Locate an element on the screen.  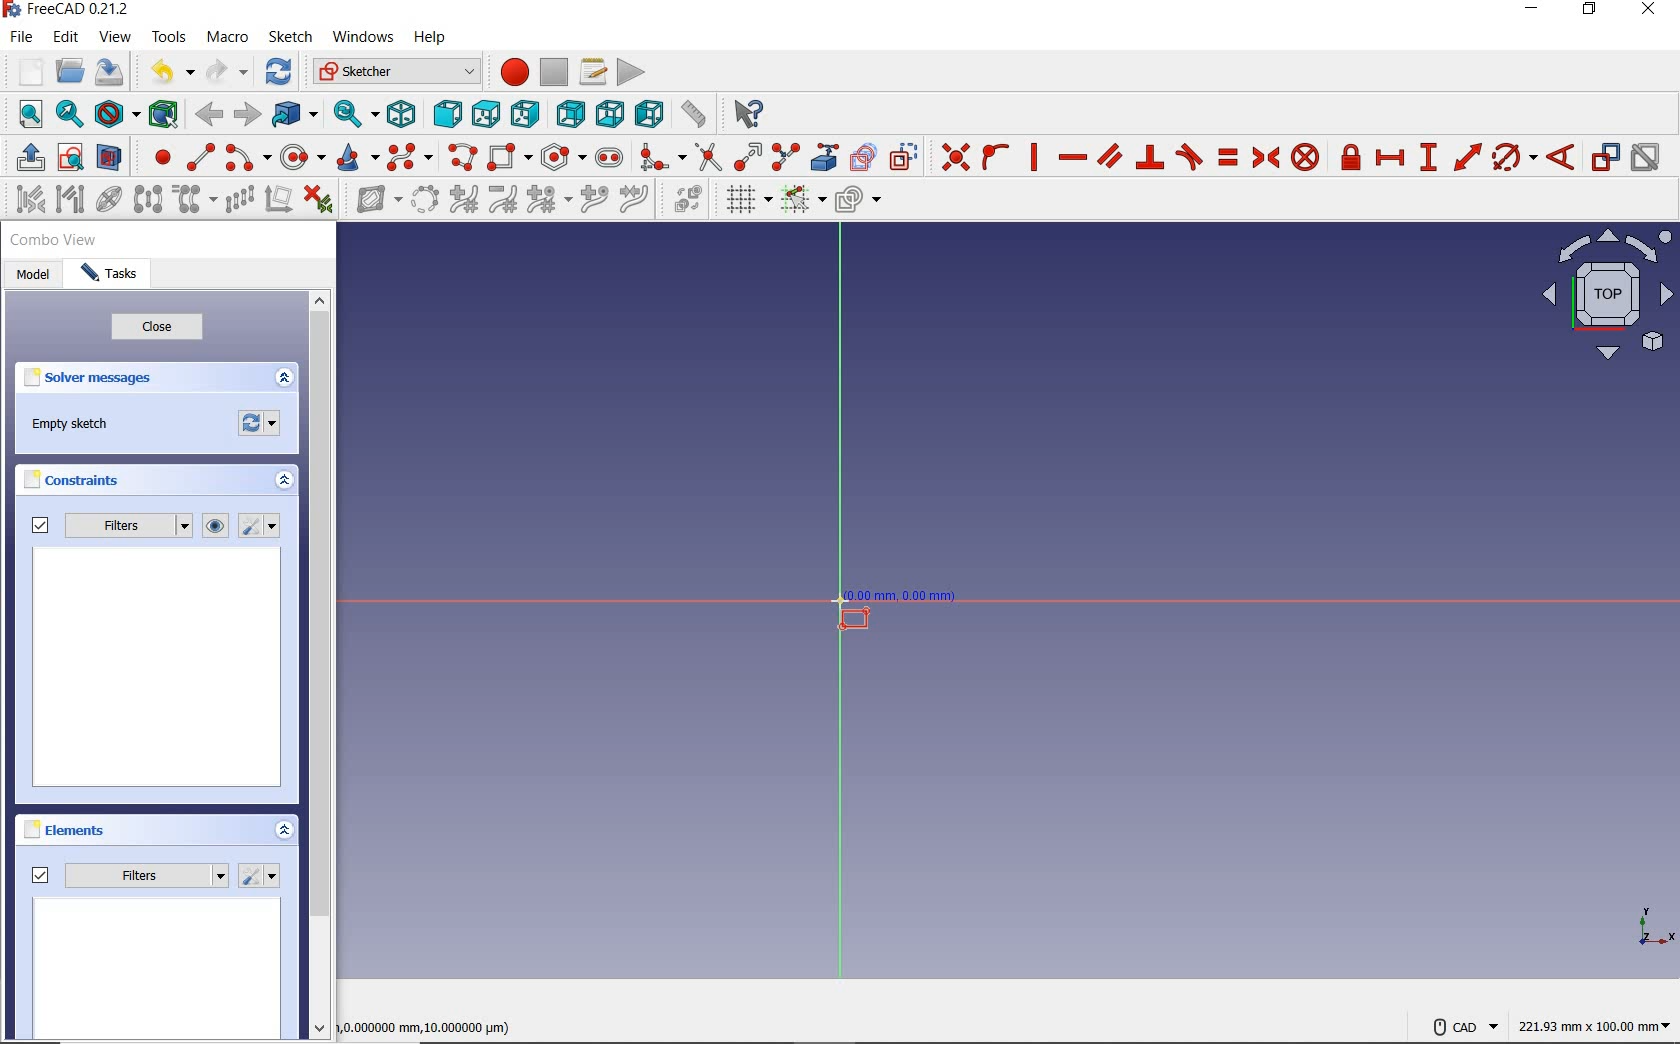
solver messages is located at coordinates (122, 379).